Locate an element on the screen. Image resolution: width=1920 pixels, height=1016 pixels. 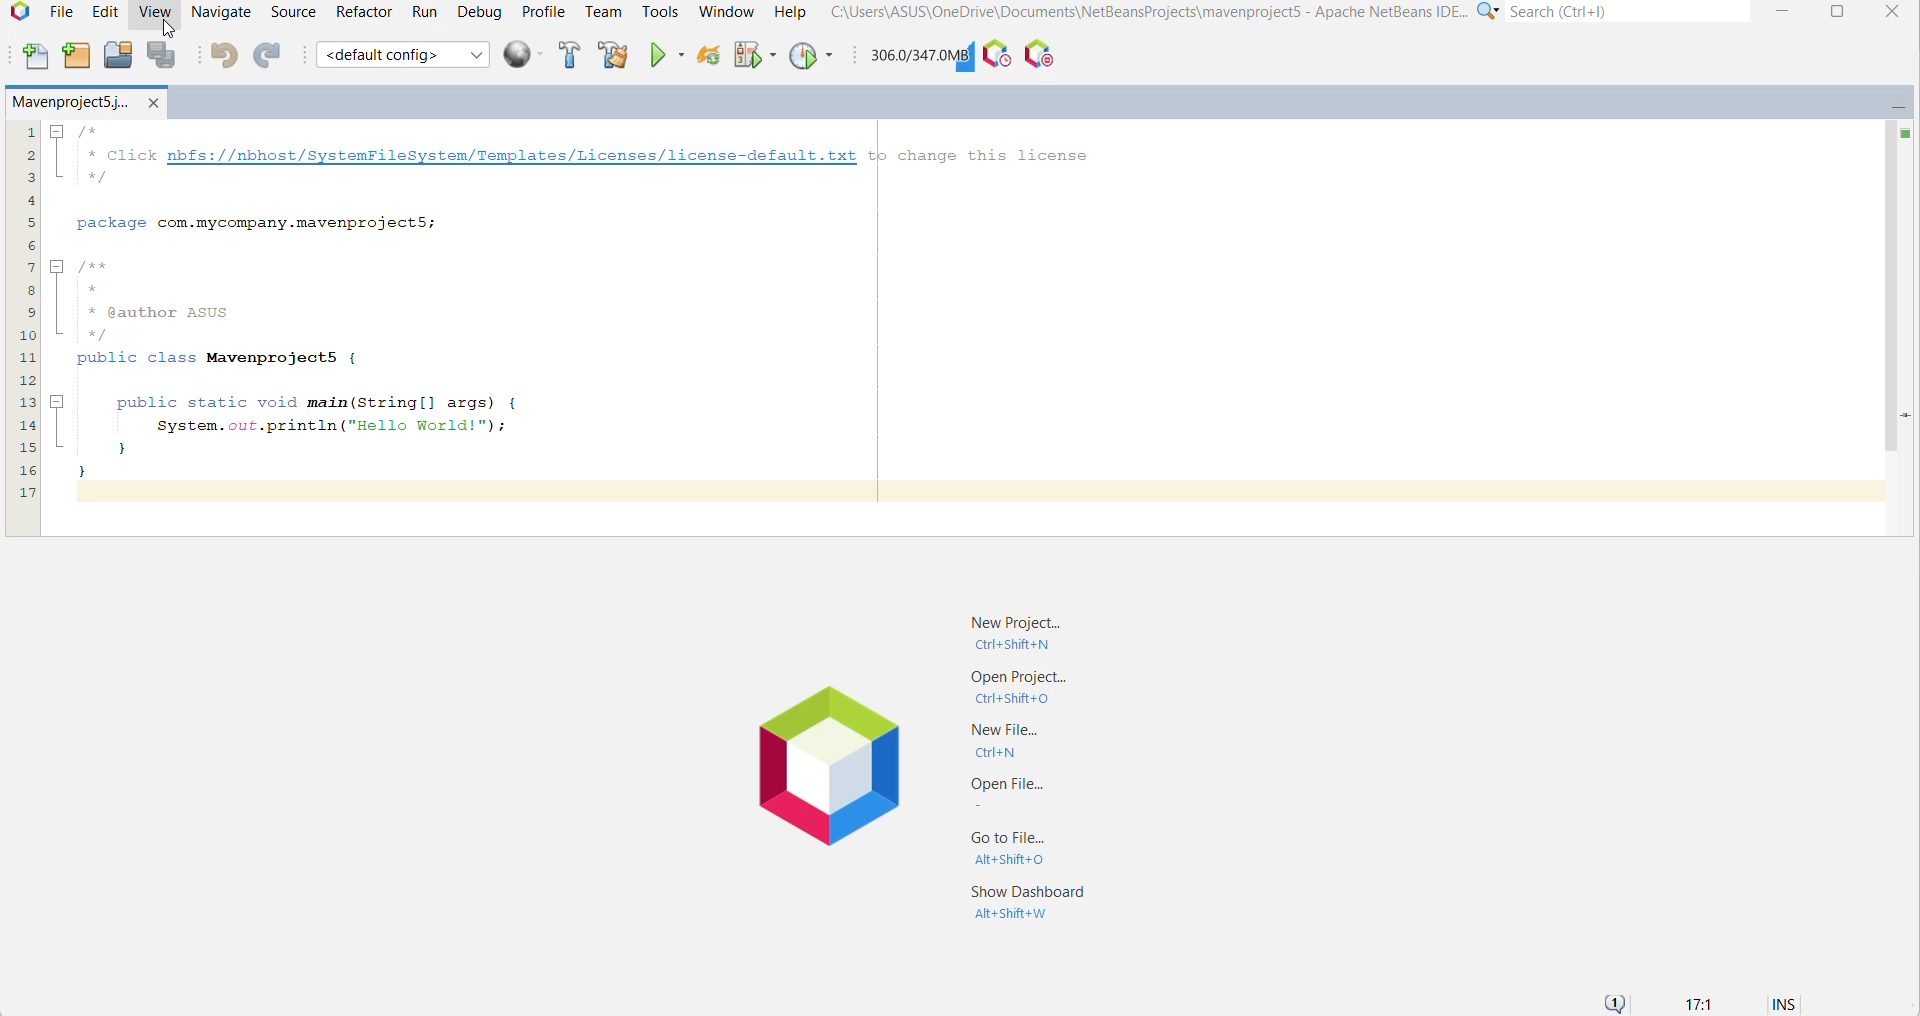
Notifications is located at coordinates (1631, 1002).